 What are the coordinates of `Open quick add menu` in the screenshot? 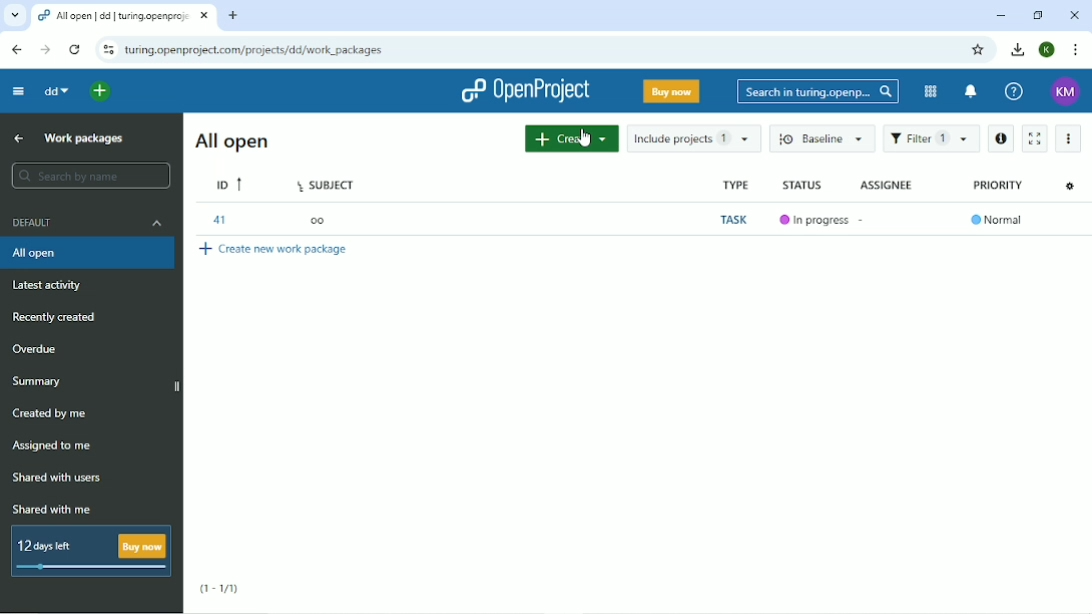 It's located at (102, 92).